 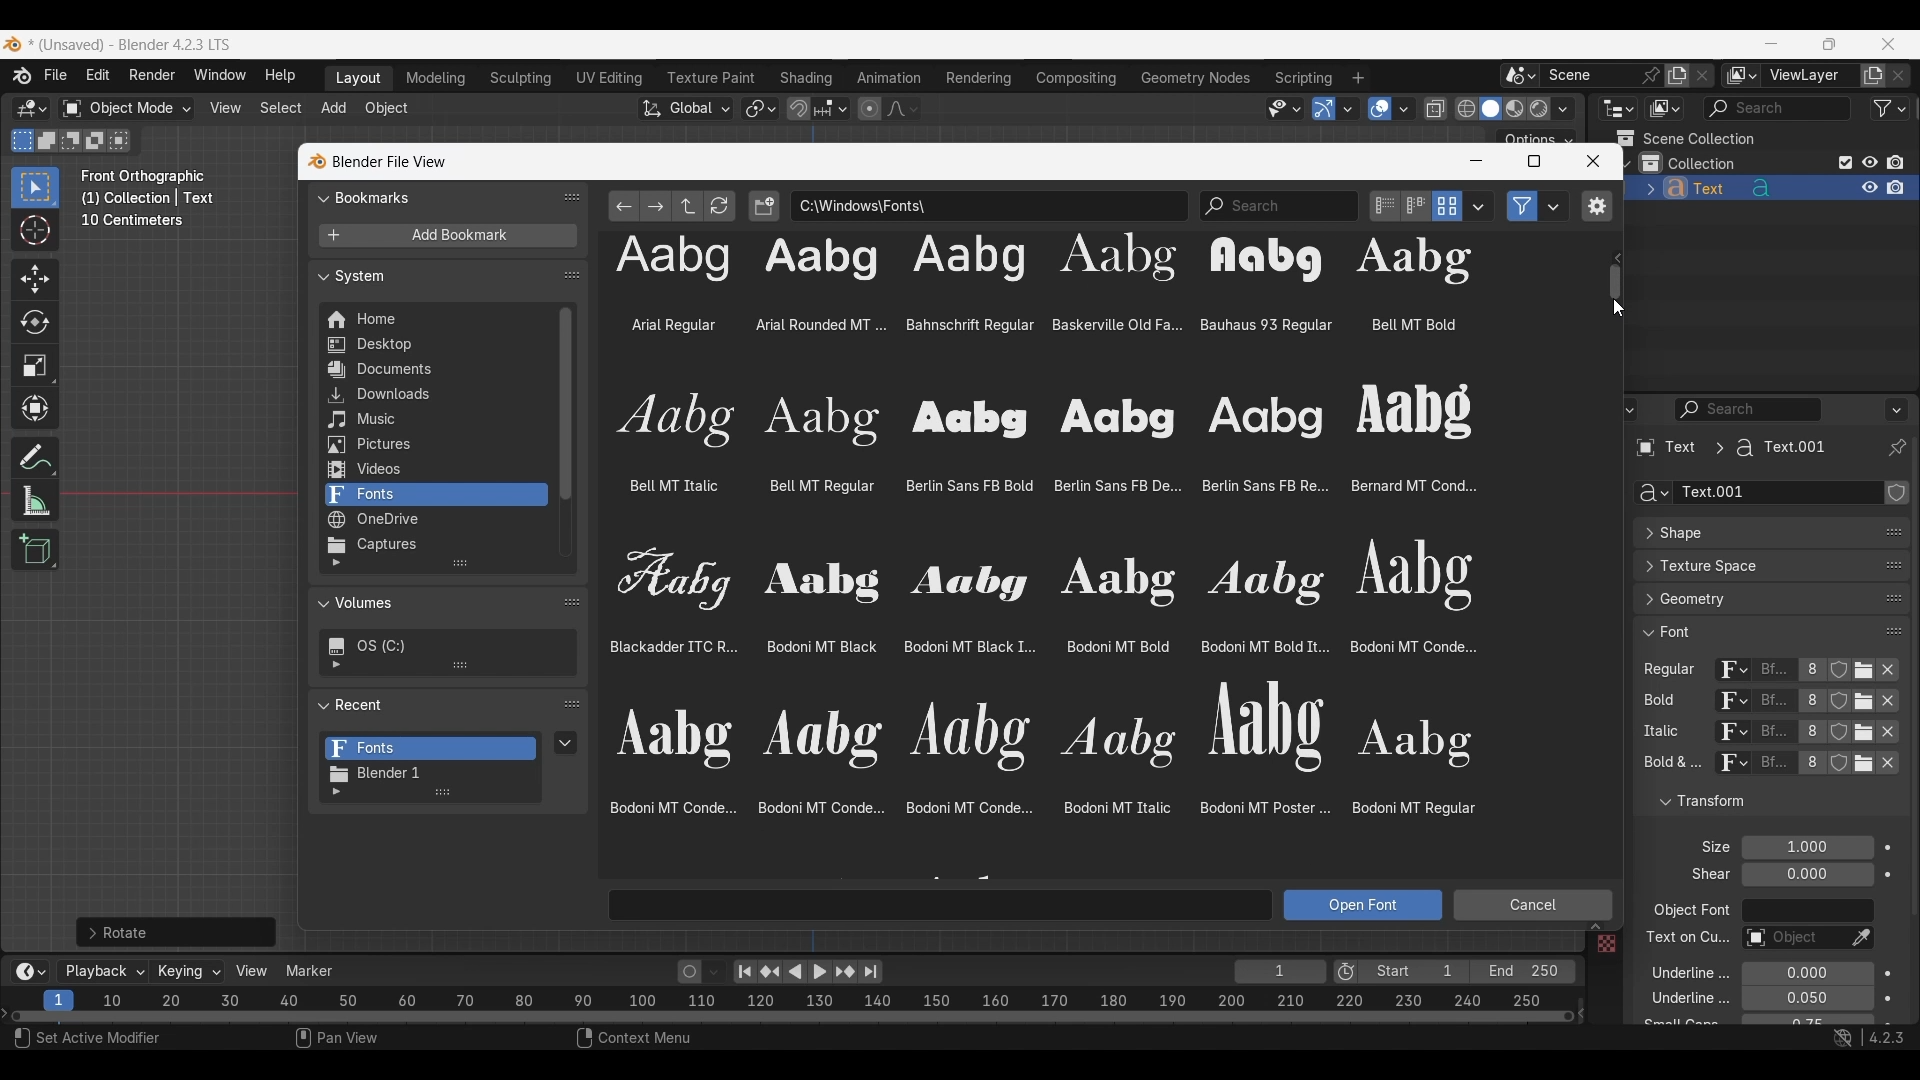 I want to click on Underline position, so click(x=1806, y=974).